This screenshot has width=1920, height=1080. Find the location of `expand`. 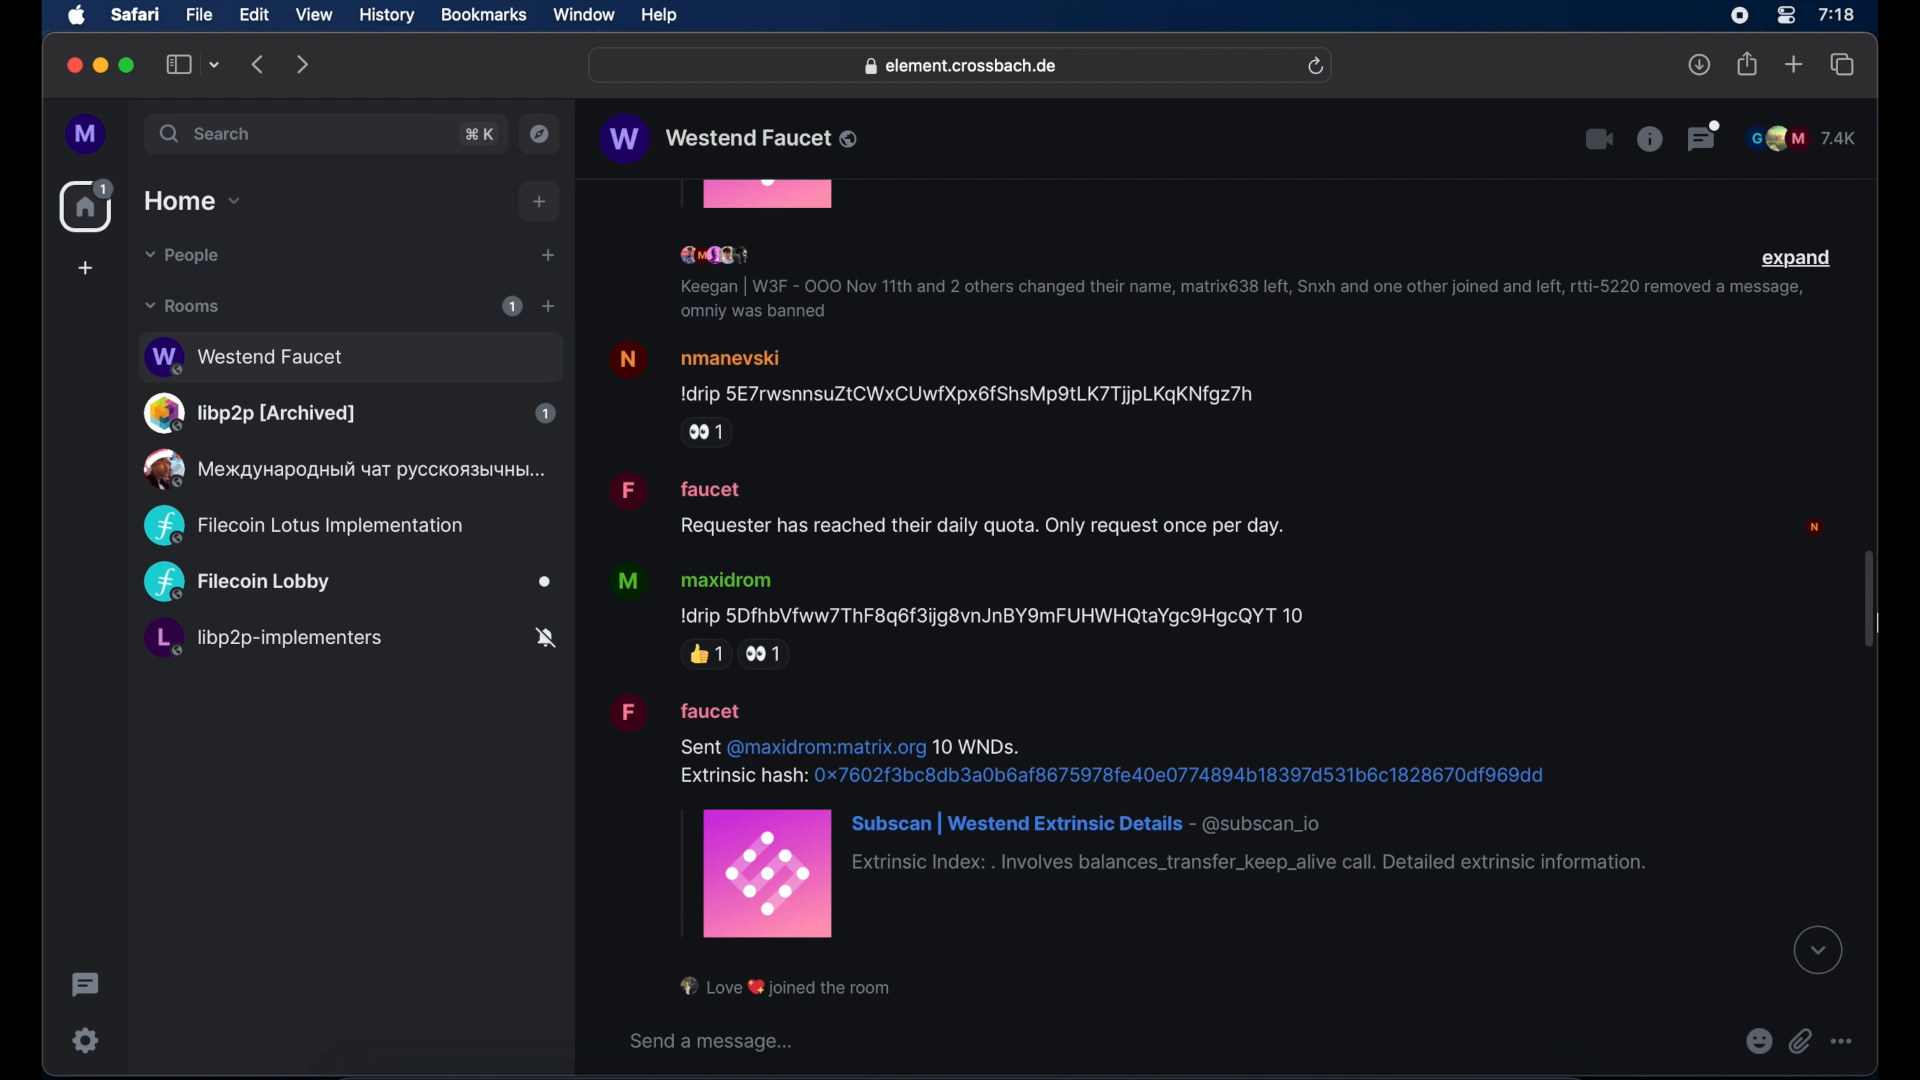

expand is located at coordinates (1797, 259).